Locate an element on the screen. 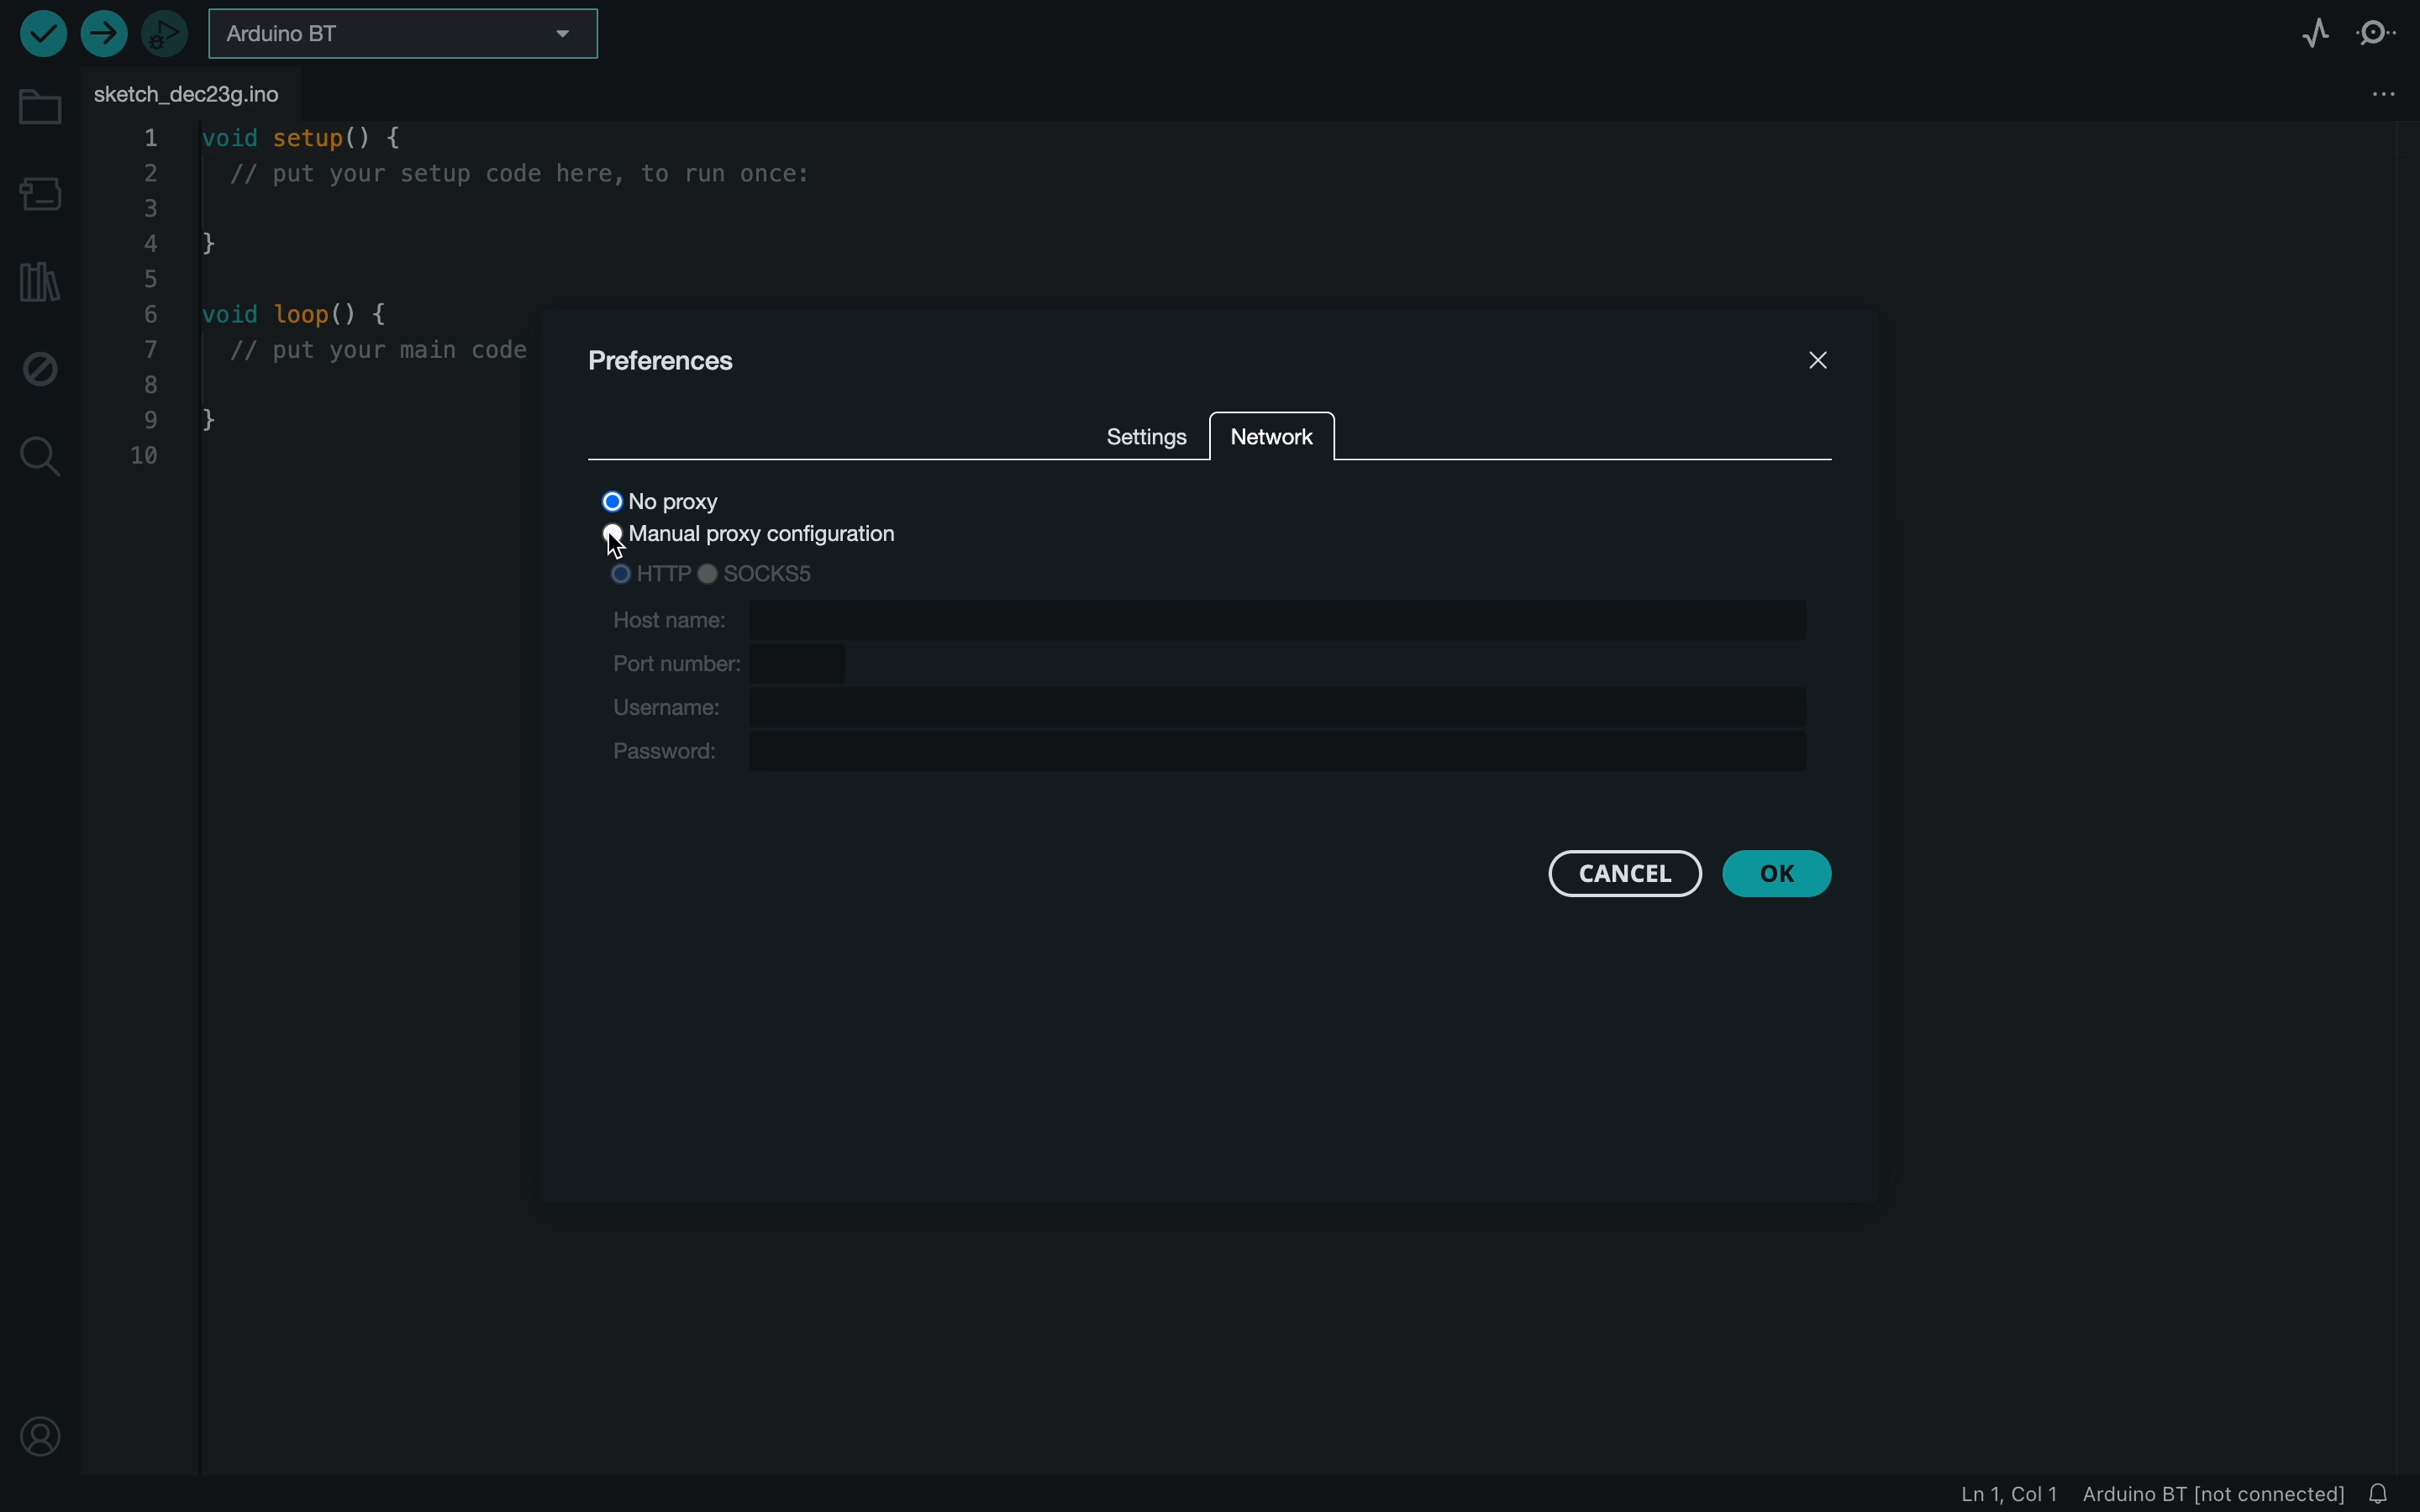 This screenshot has height=1512, width=2420. file information is located at coordinates (2145, 1494).